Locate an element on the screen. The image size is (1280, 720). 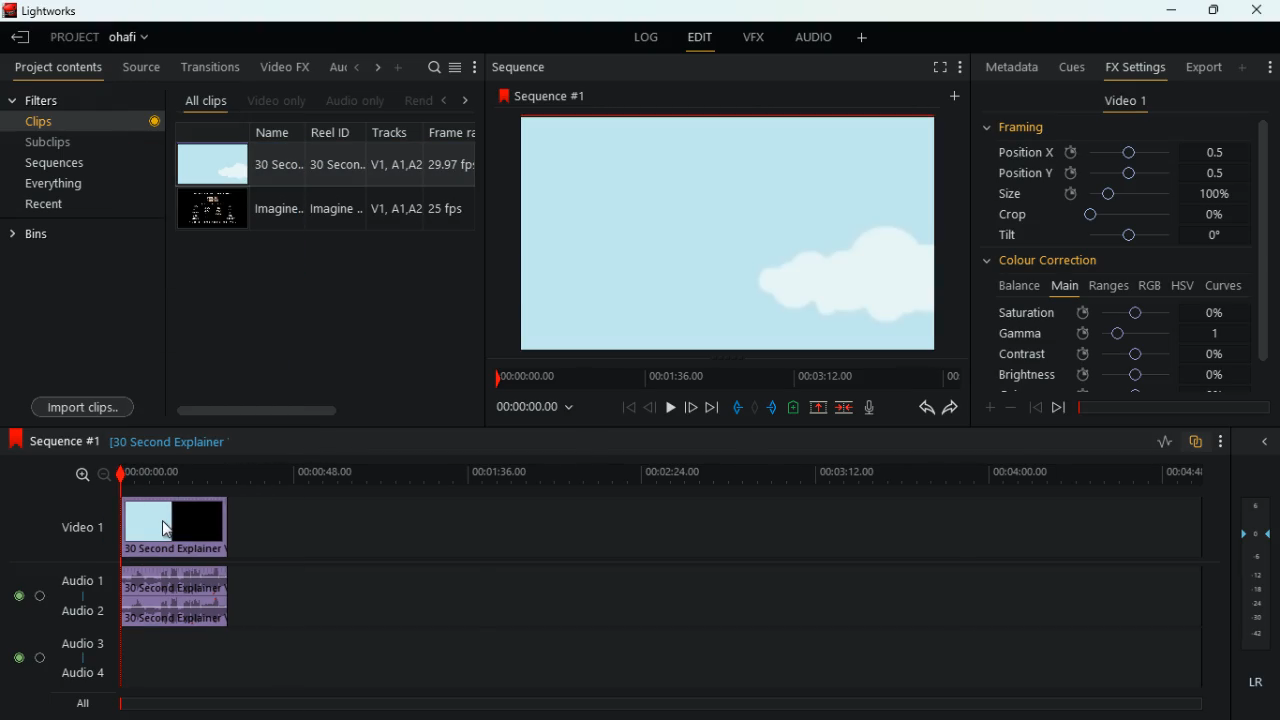
audio is located at coordinates (352, 100).